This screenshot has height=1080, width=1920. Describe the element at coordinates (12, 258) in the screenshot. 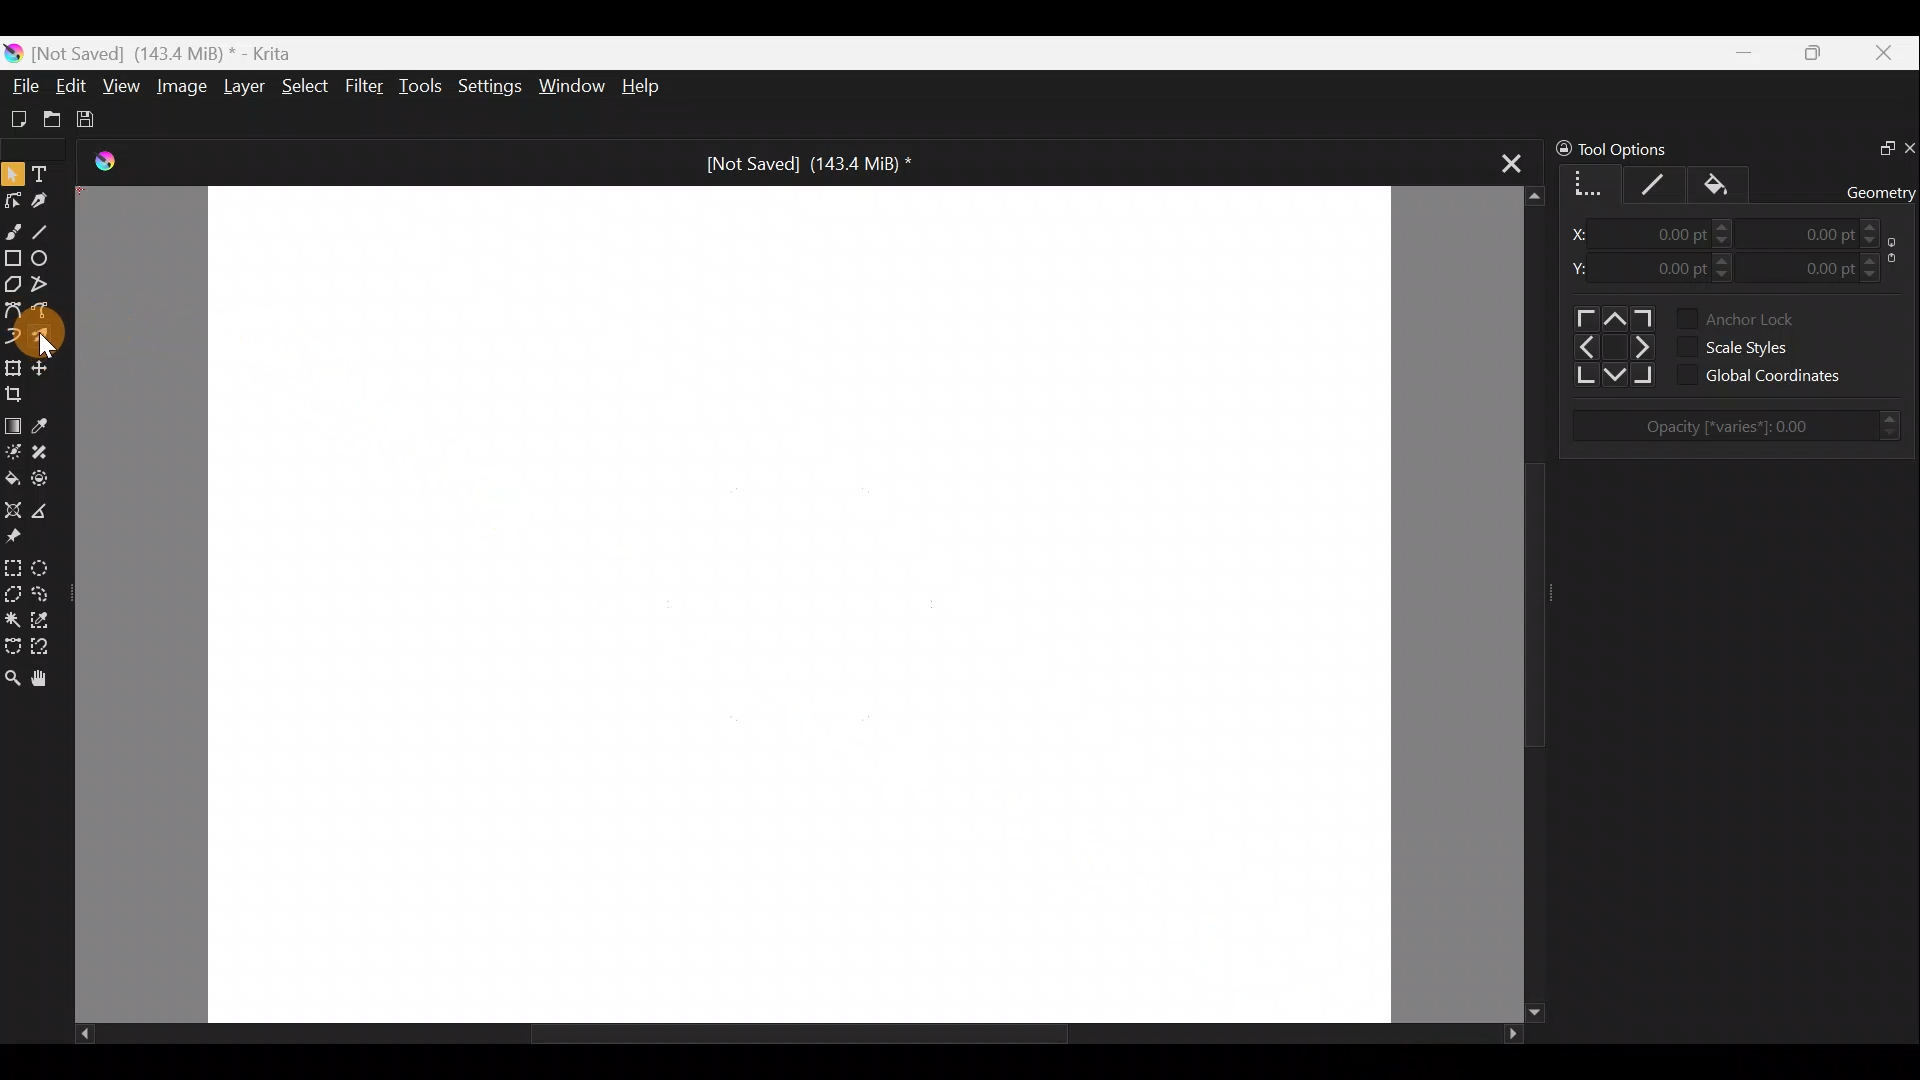

I see `Rectangle` at that location.